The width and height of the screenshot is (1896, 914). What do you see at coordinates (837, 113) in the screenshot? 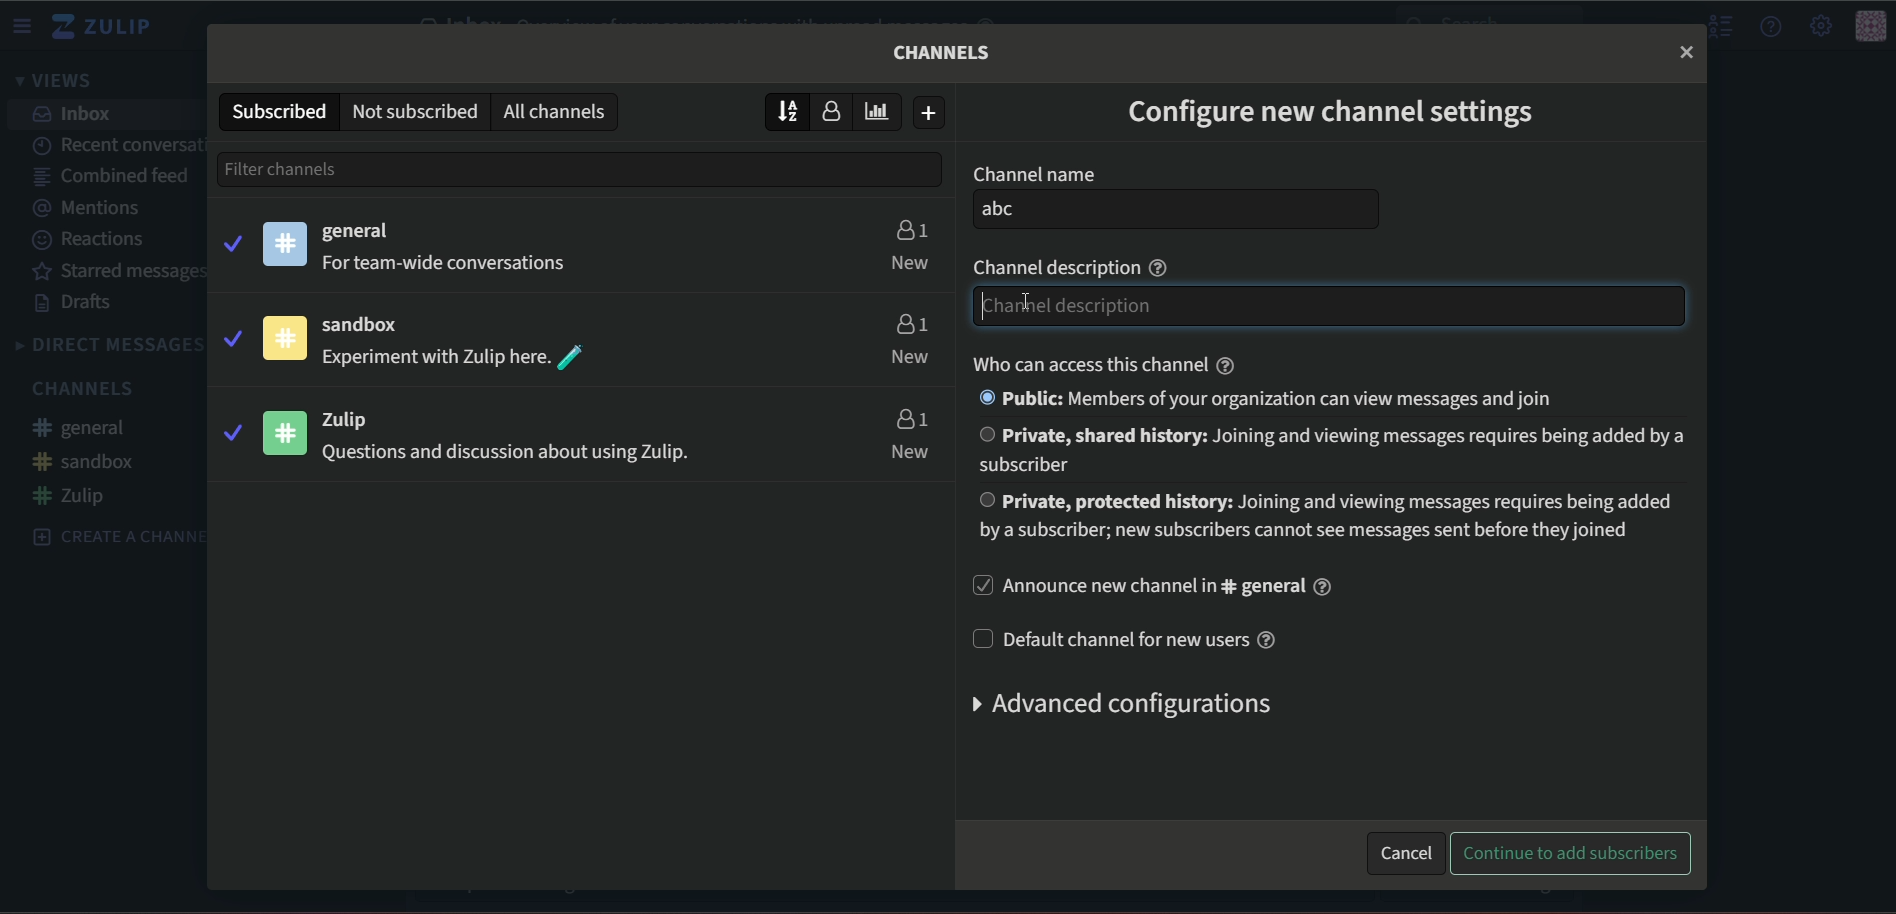
I see `user` at bounding box center [837, 113].